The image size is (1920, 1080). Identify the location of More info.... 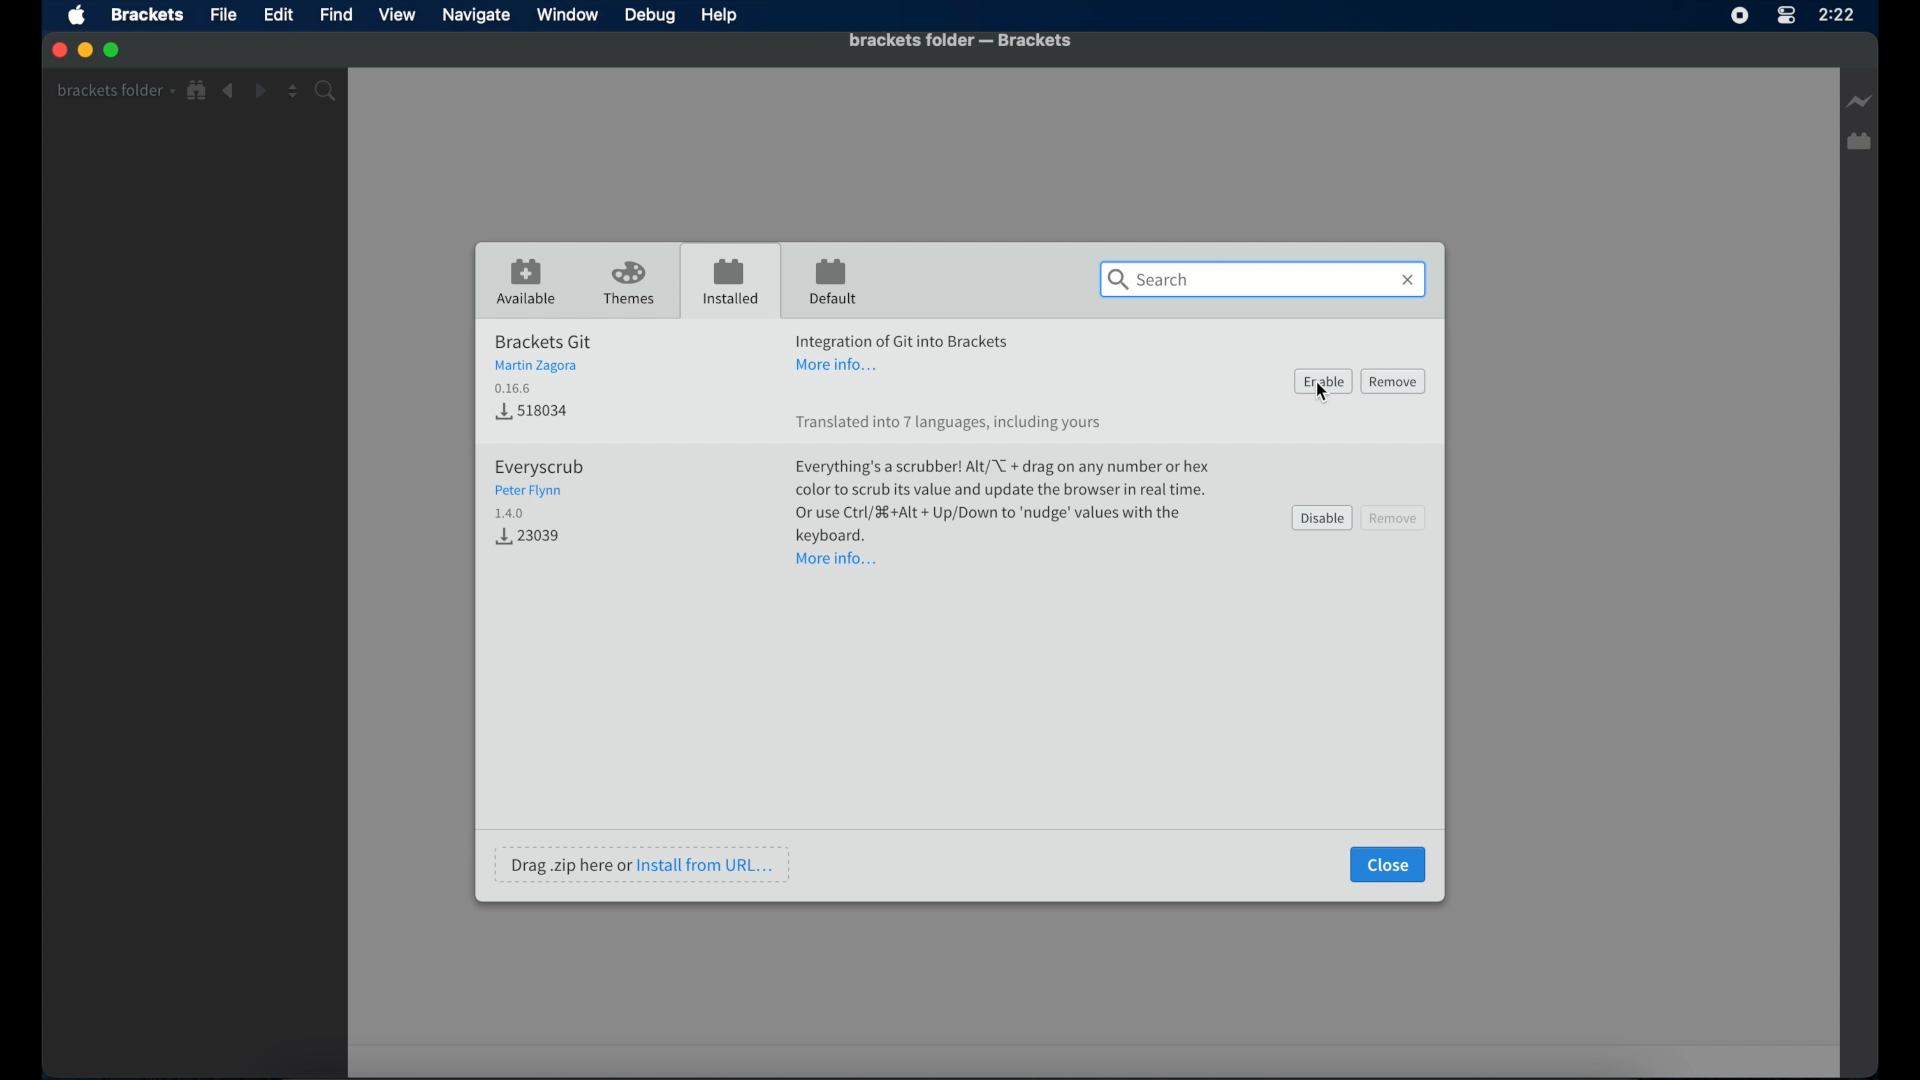
(843, 366).